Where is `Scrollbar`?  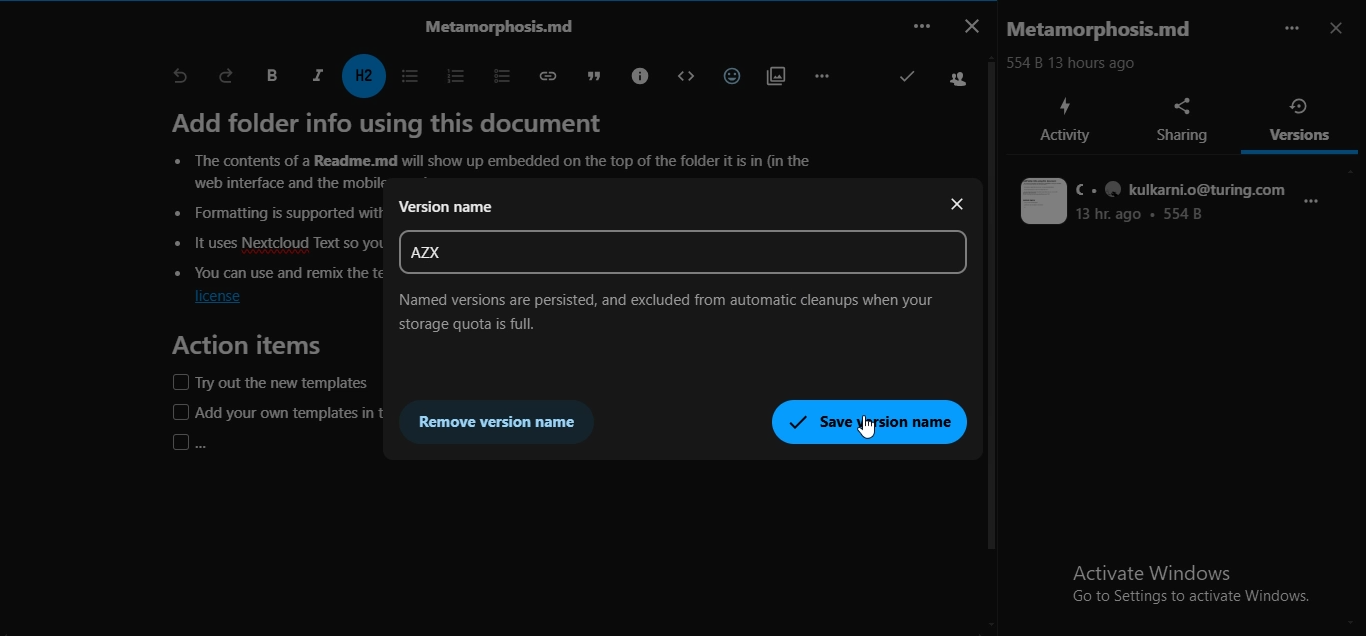
Scrollbar is located at coordinates (994, 326).